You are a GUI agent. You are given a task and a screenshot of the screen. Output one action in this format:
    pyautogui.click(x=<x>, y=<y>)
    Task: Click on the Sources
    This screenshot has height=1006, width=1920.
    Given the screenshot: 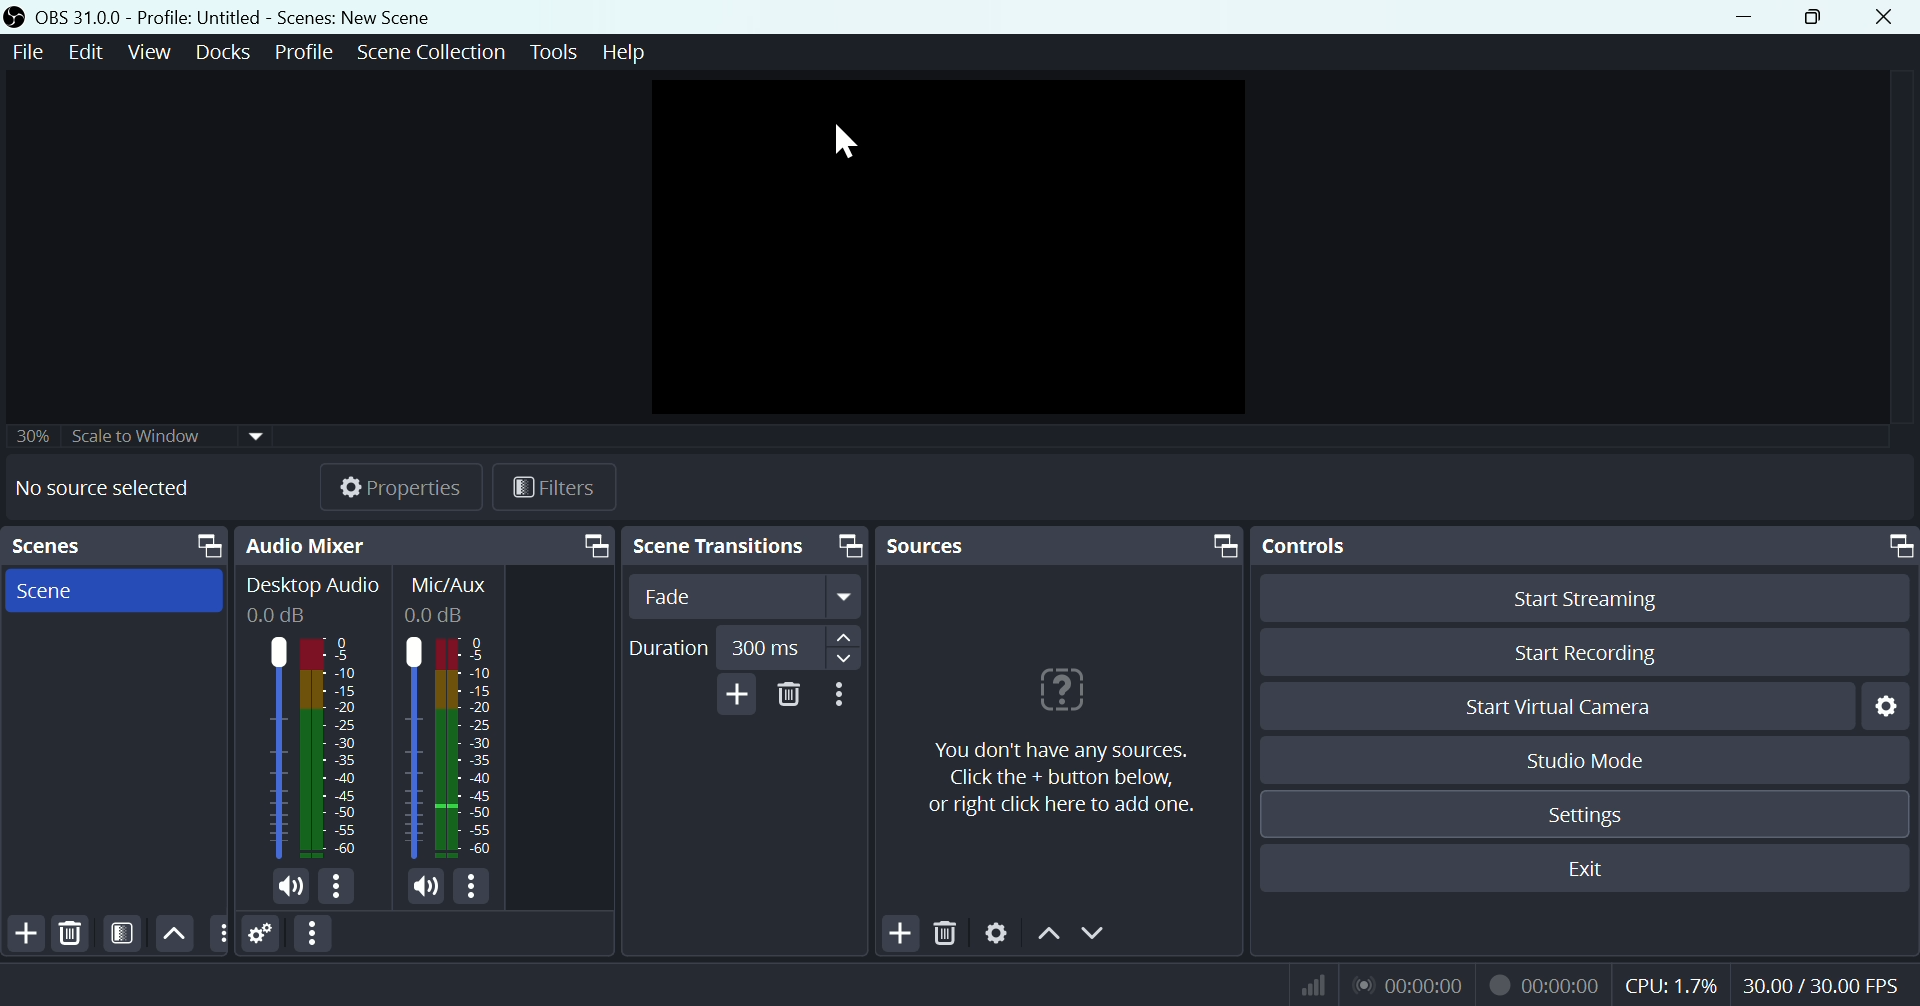 What is the action you would take?
    pyautogui.click(x=1066, y=543)
    